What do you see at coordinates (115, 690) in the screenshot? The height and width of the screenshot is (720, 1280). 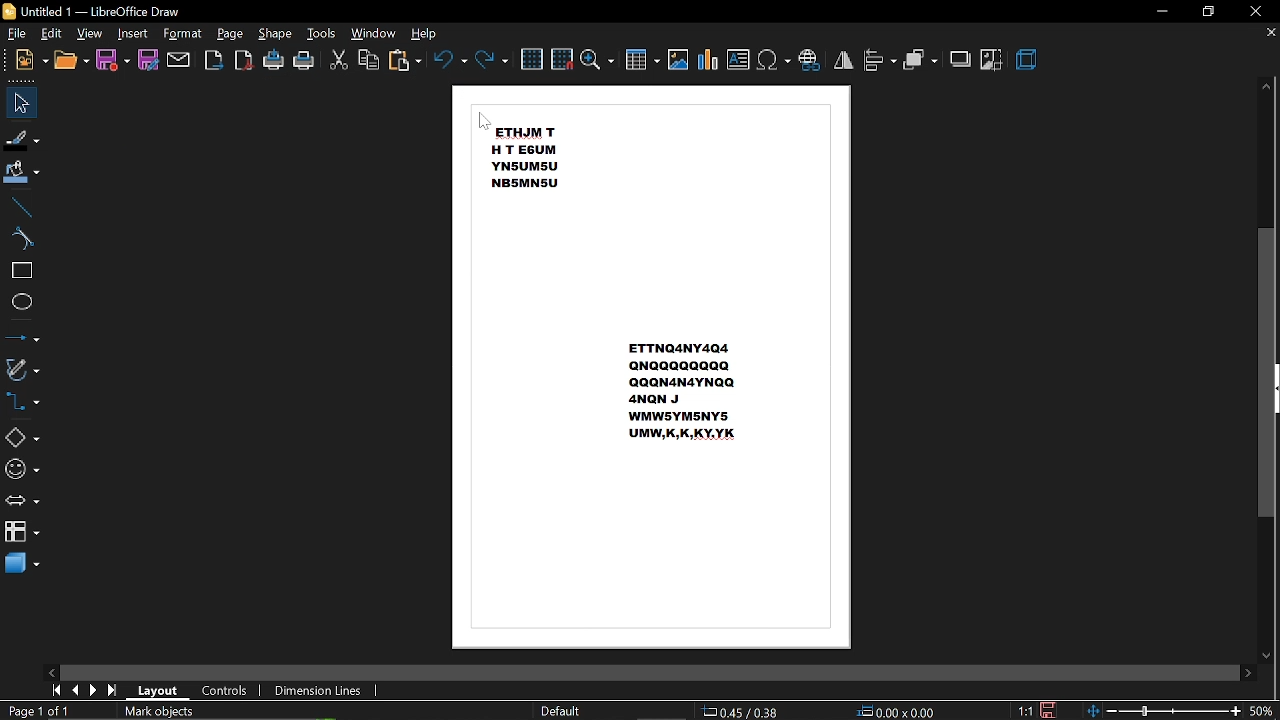 I see `go to last page` at bounding box center [115, 690].